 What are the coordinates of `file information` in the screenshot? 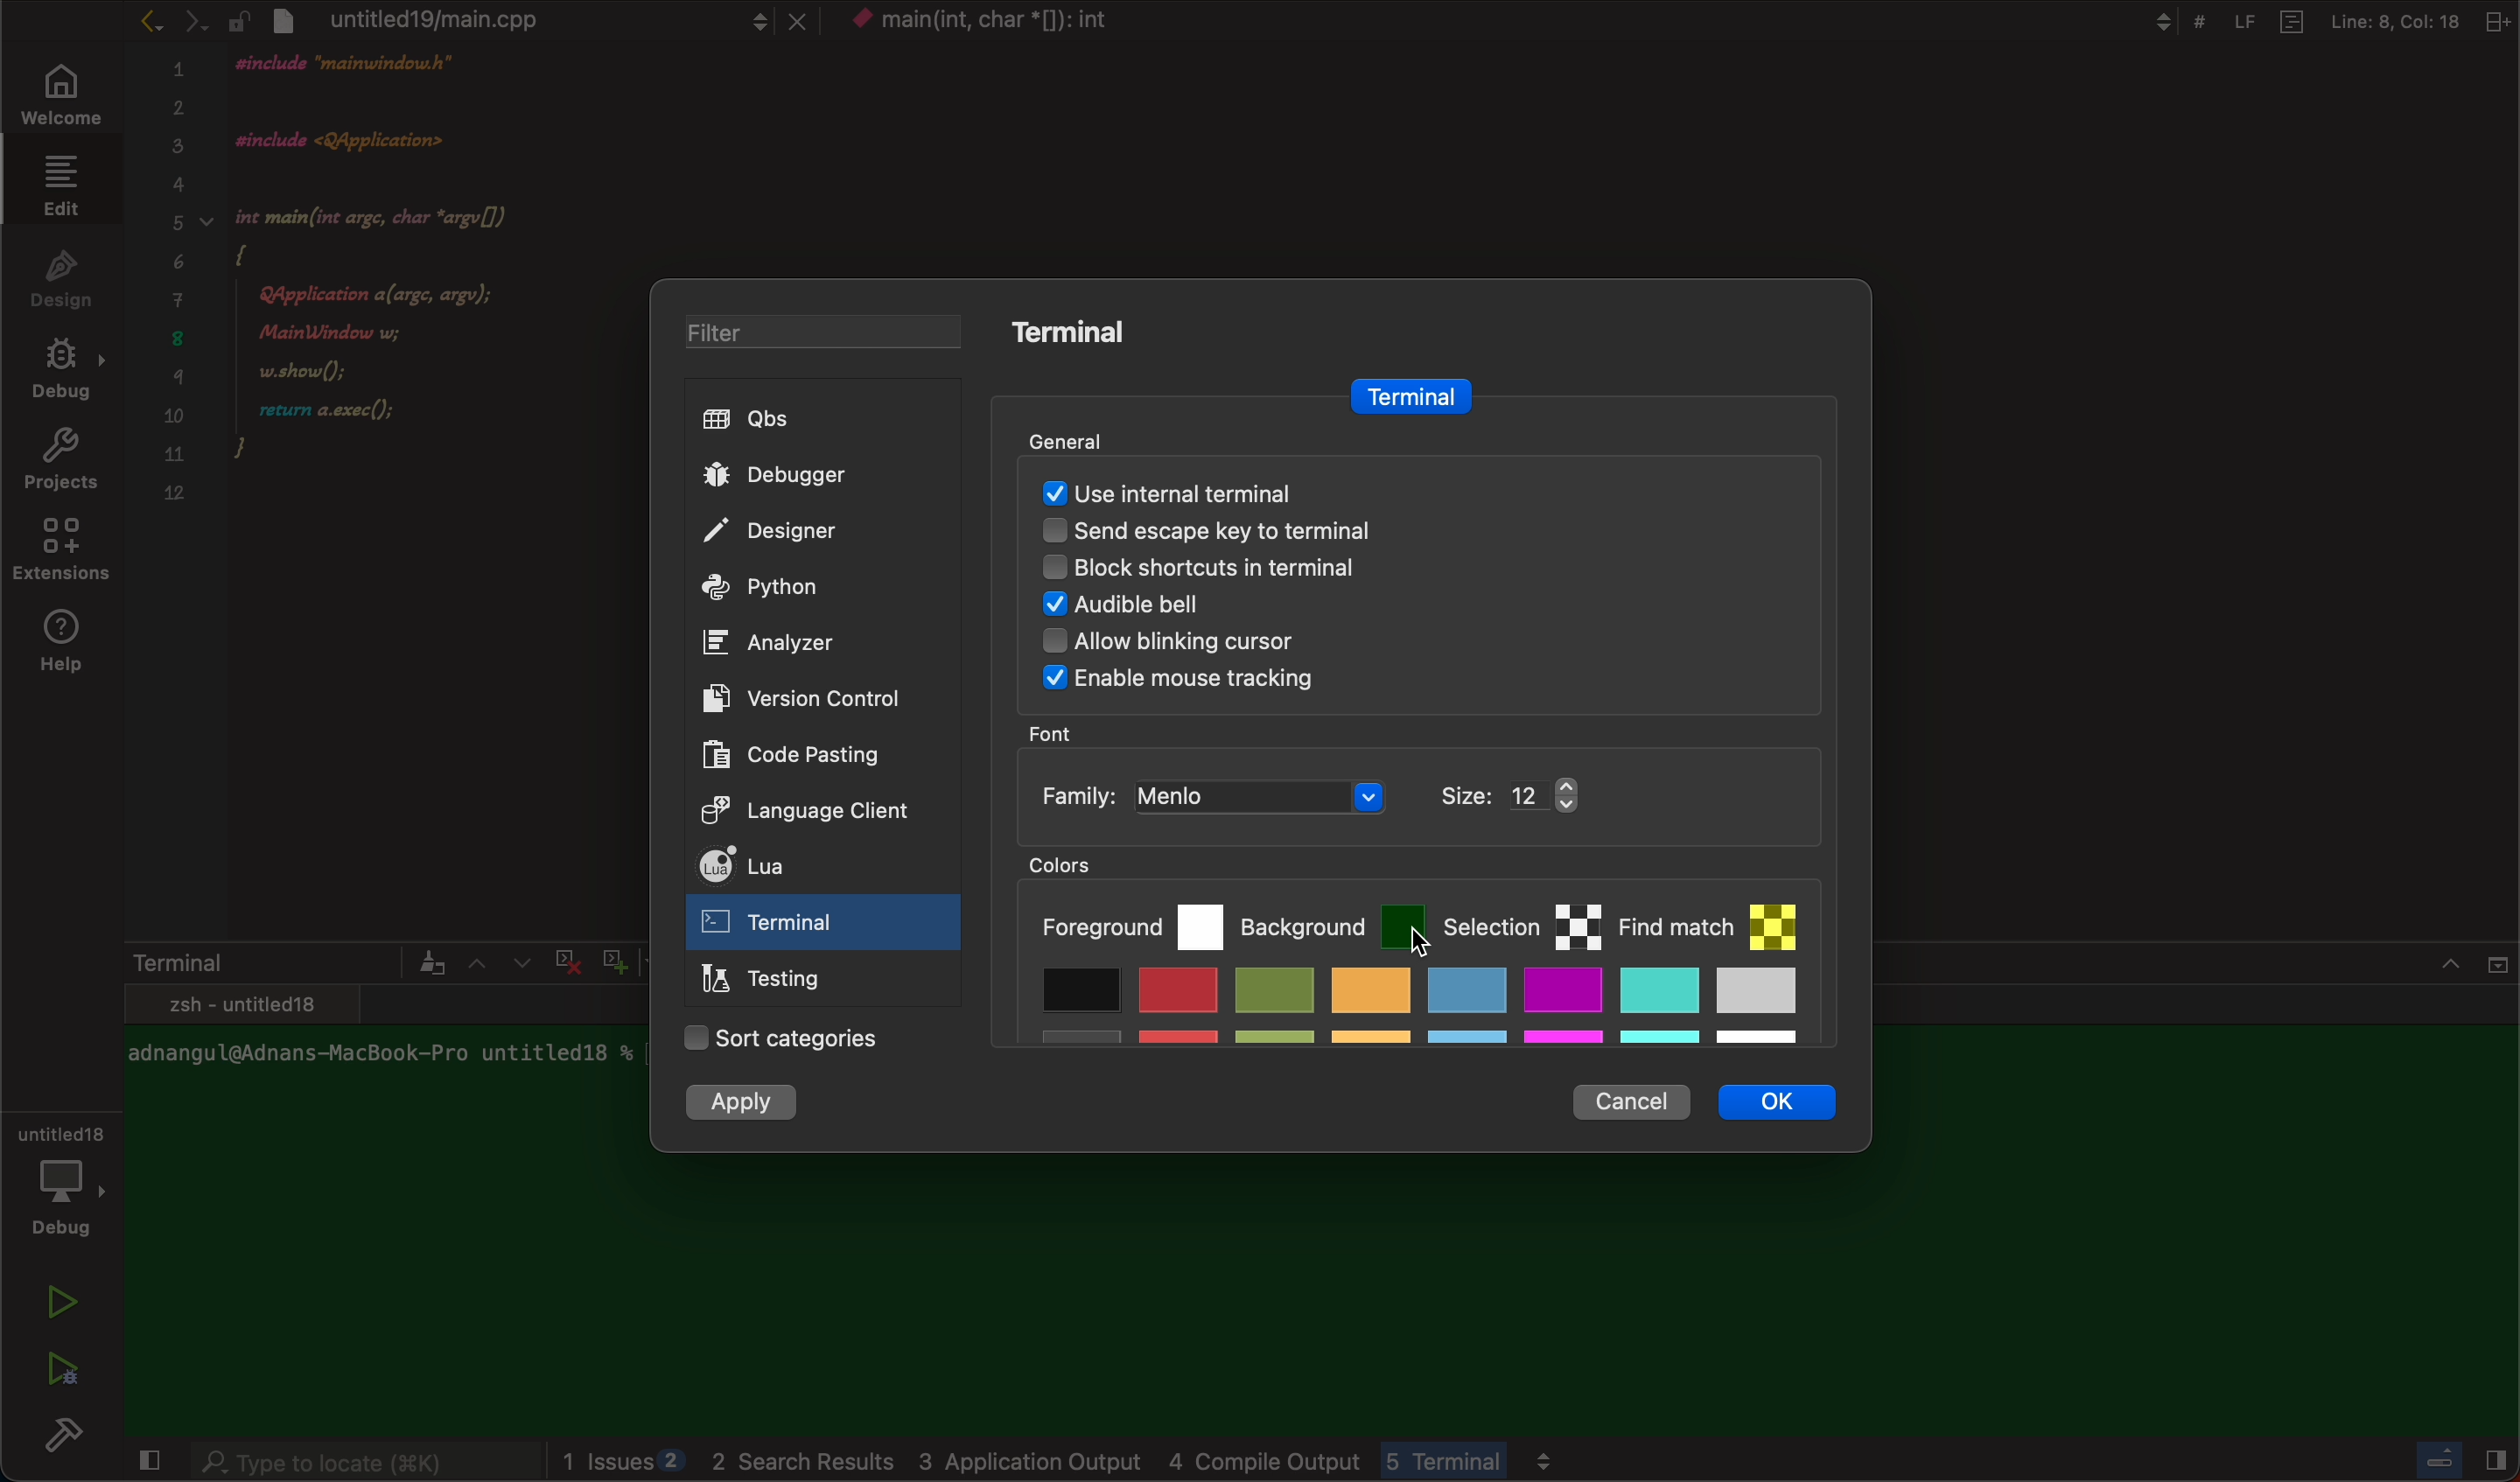 It's located at (2315, 21).